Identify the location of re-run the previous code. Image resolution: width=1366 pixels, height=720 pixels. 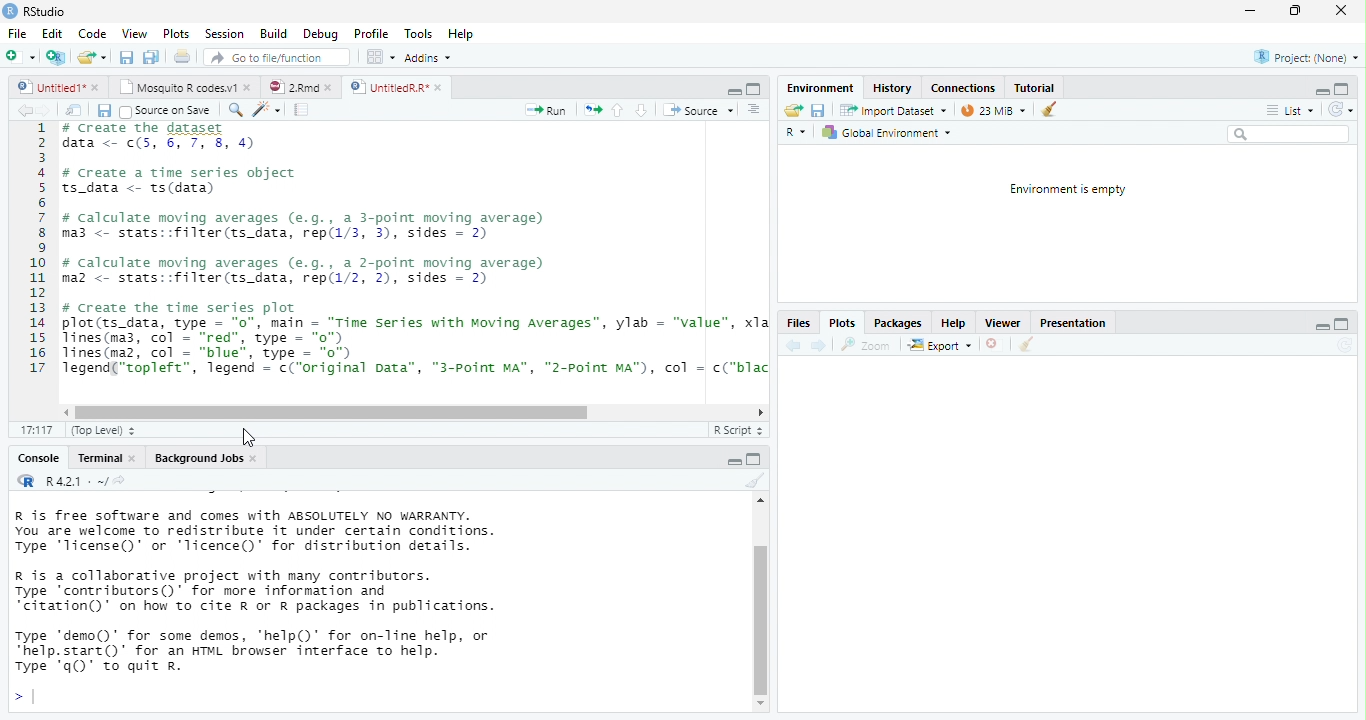
(593, 110).